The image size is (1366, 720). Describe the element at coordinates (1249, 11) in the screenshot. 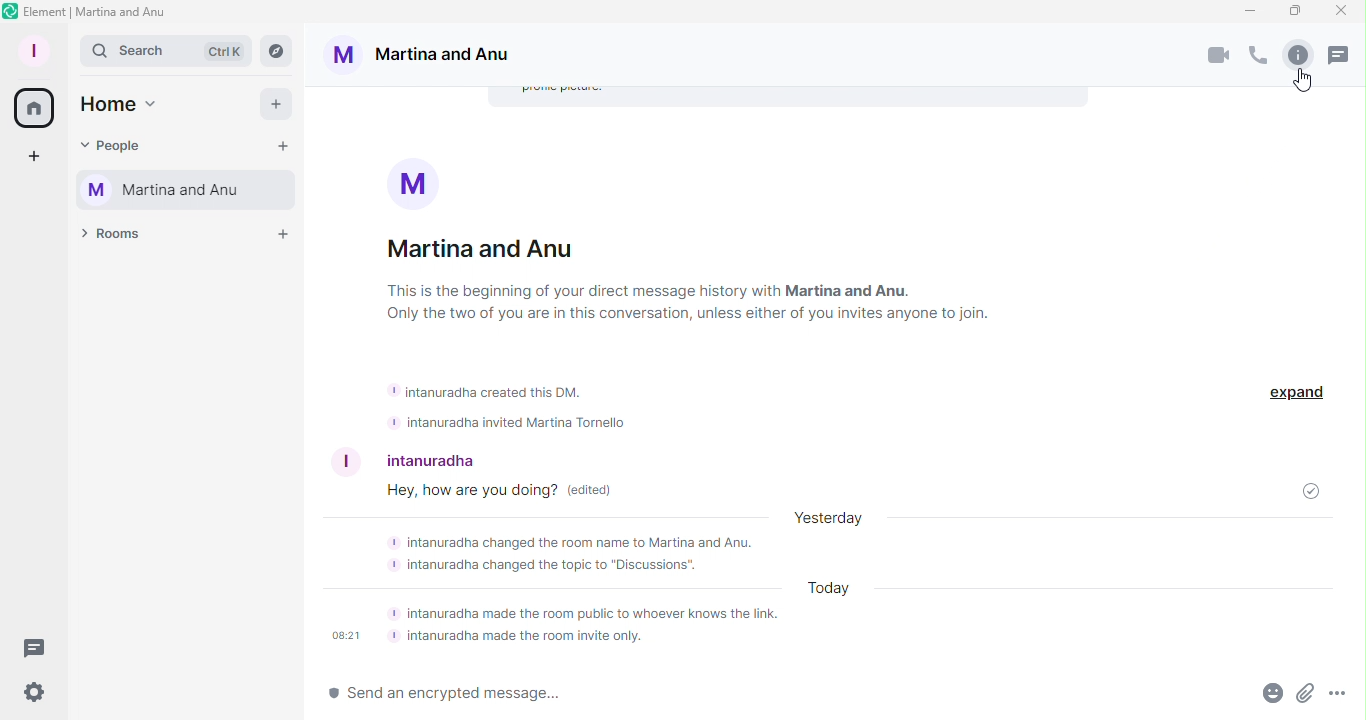

I see `Minimize` at that location.